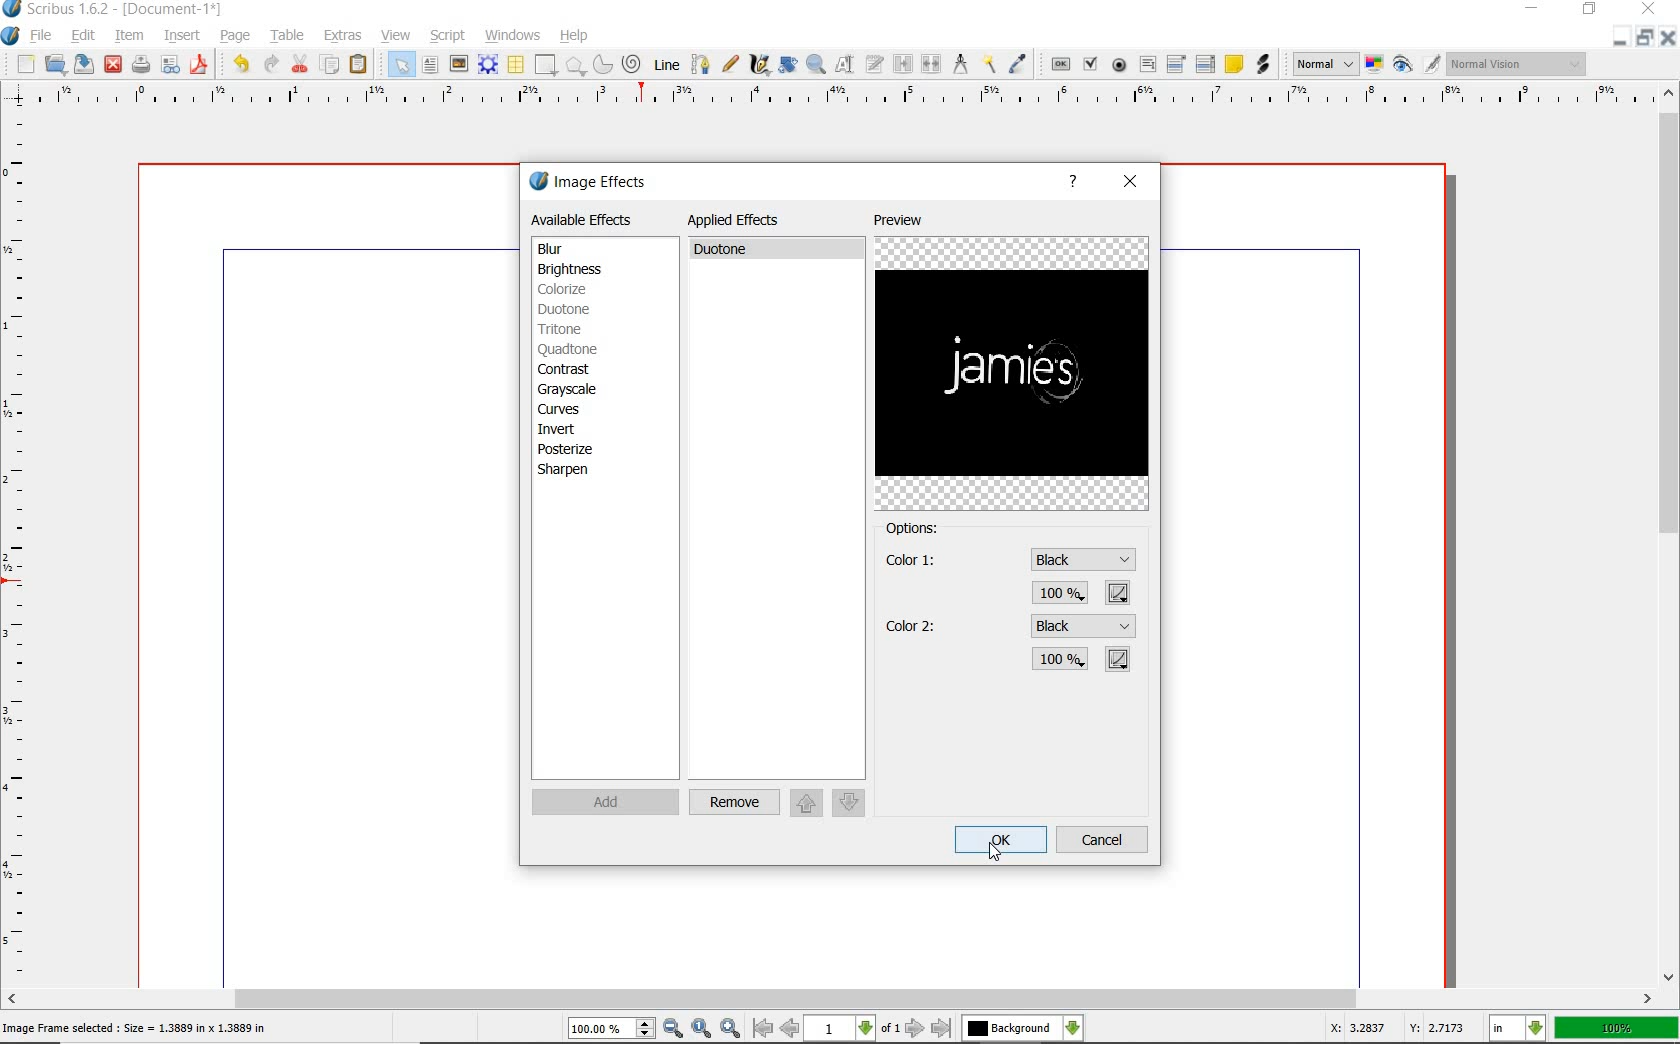 The image size is (1680, 1044). Describe the element at coordinates (181, 34) in the screenshot. I see `insert` at that location.